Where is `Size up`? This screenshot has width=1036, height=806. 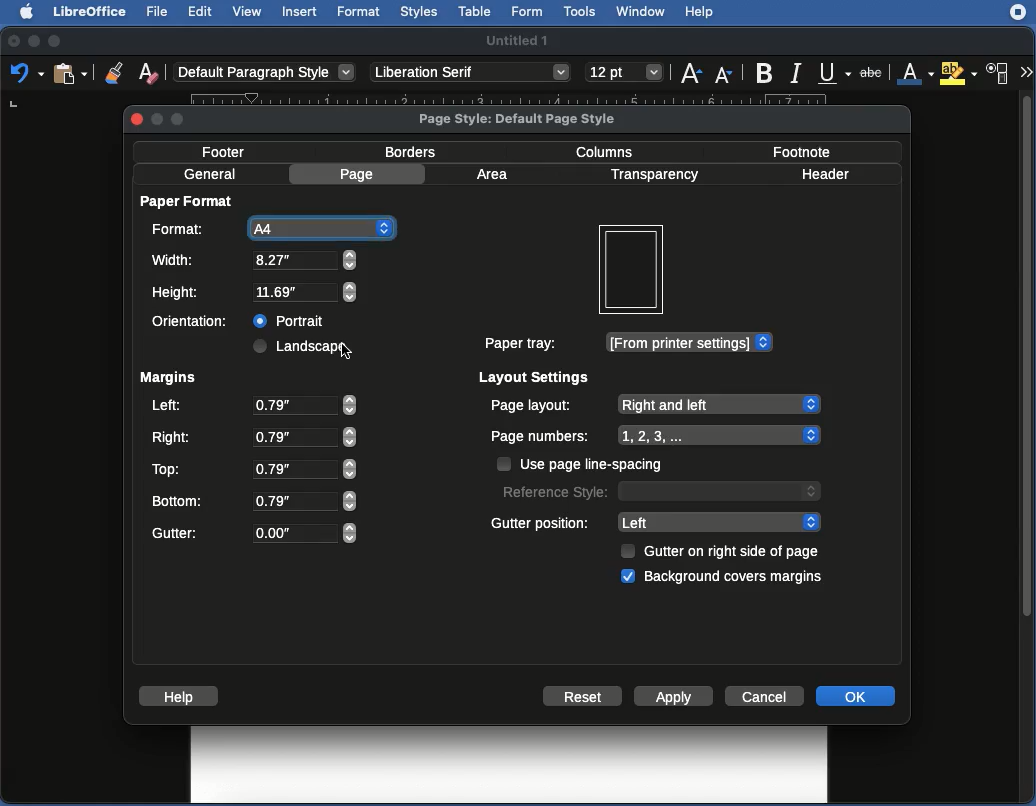 Size up is located at coordinates (691, 75).